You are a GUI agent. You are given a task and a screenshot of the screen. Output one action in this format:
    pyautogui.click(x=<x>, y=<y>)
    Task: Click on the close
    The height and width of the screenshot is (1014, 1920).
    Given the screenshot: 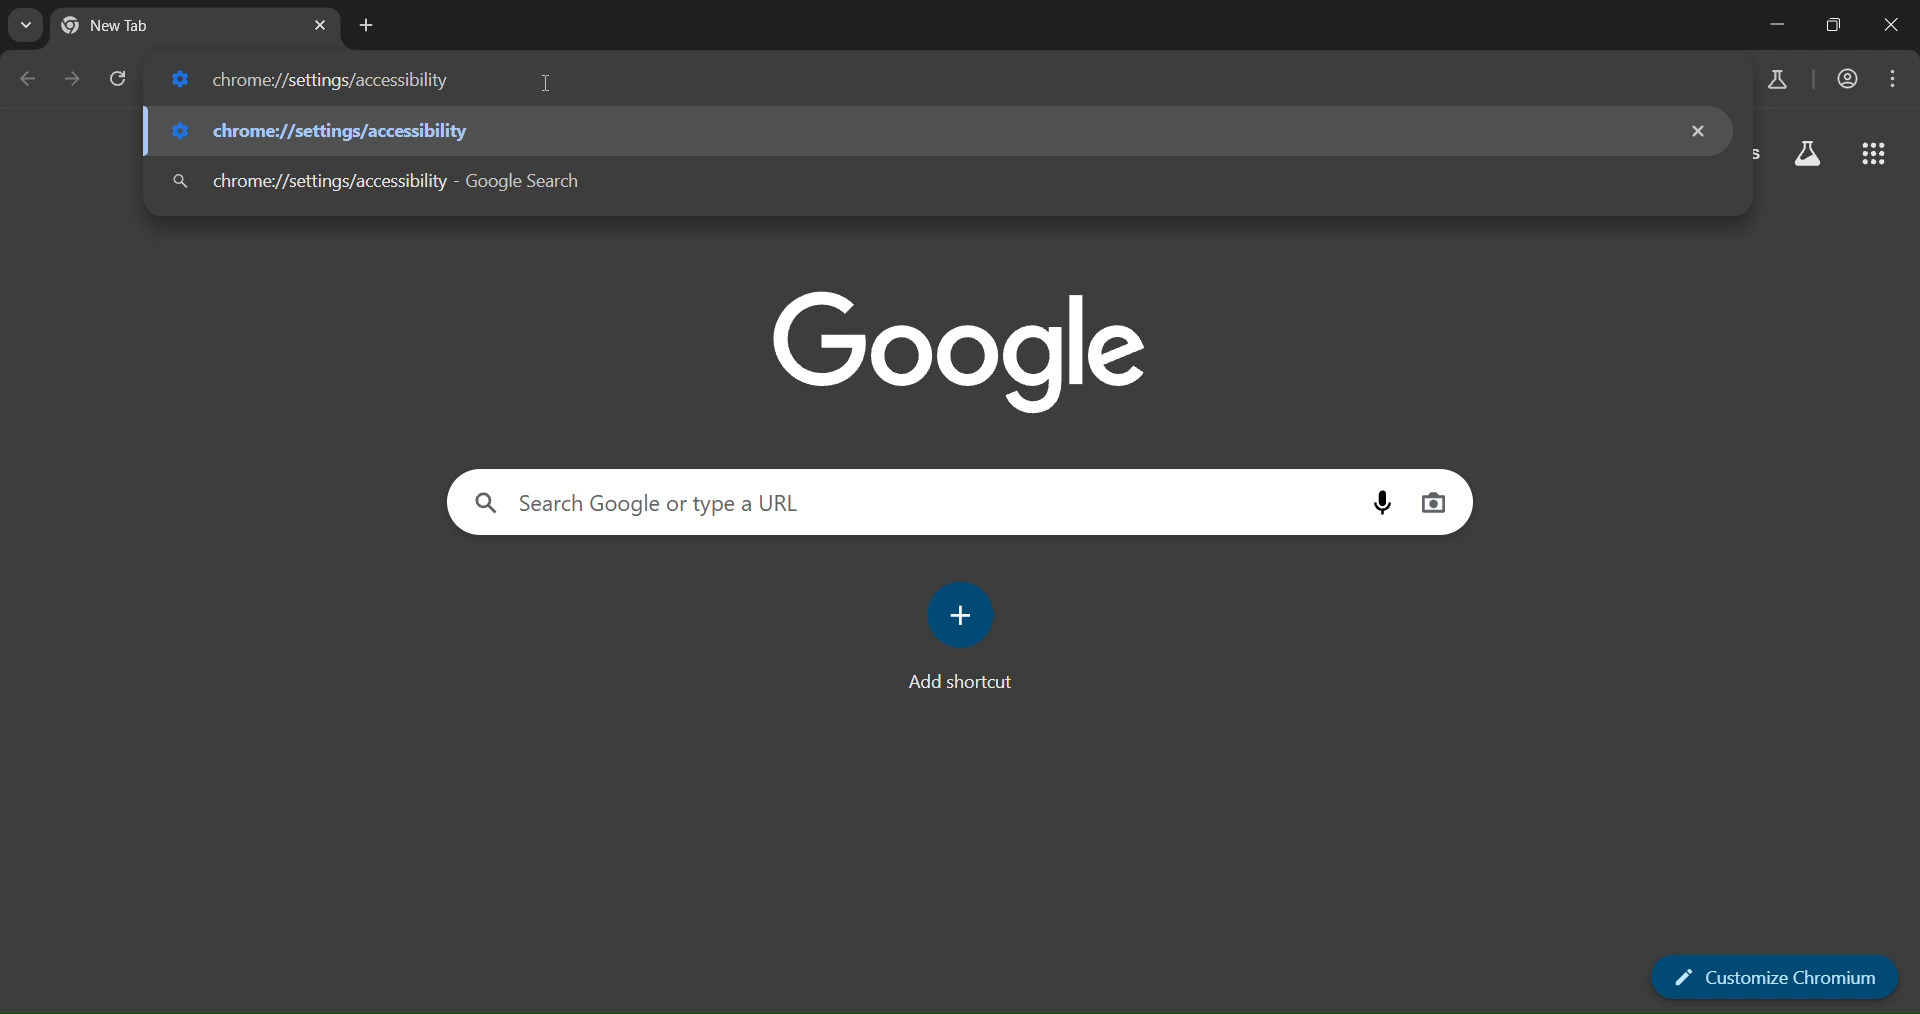 What is the action you would take?
    pyautogui.click(x=1895, y=24)
    